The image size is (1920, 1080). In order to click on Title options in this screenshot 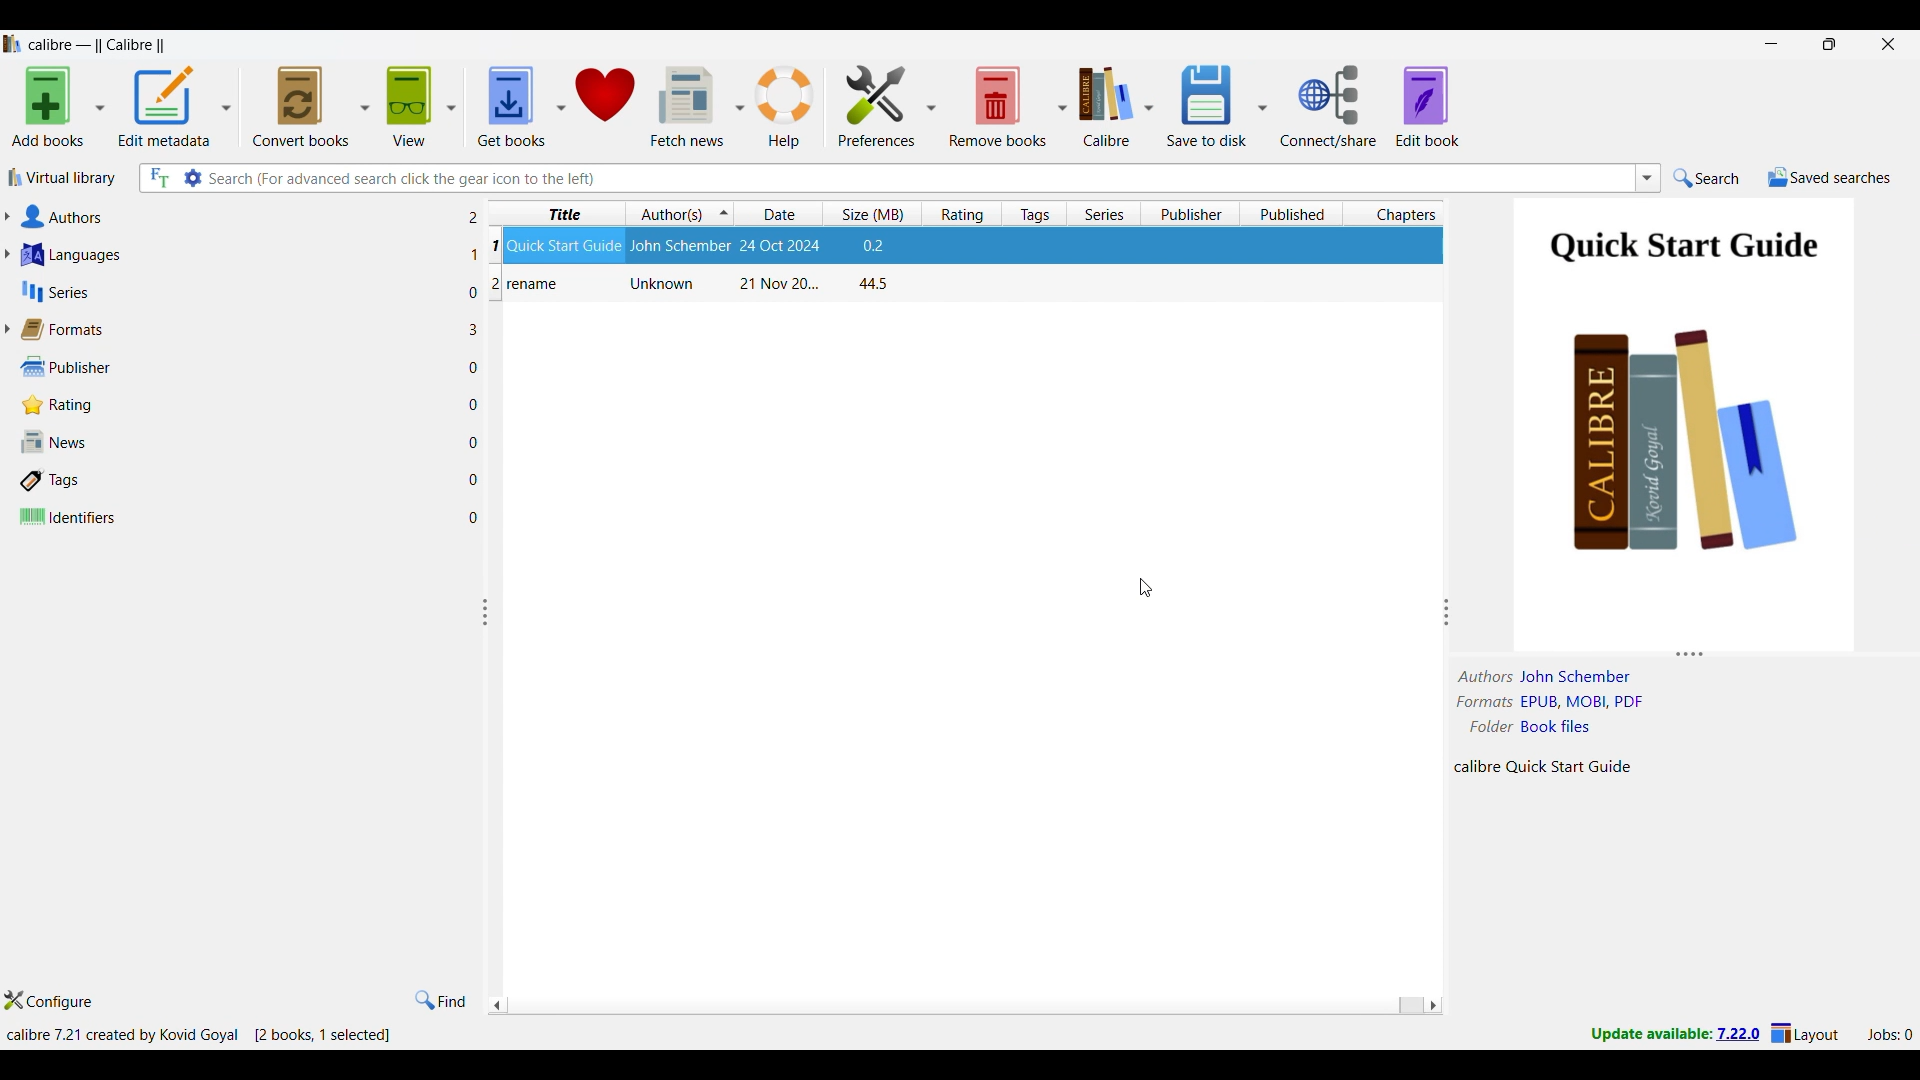, I will do `click(562, 212)`.